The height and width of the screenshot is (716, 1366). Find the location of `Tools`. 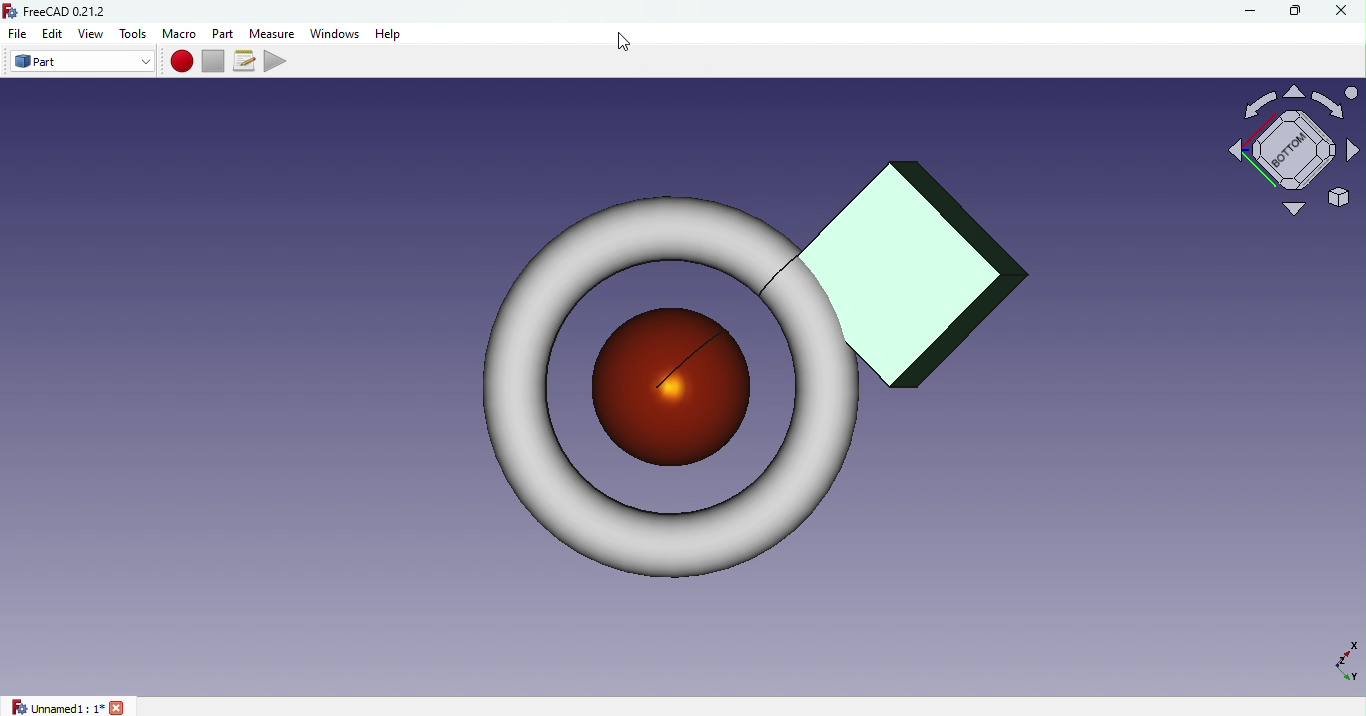

Tools is located at coordinates (134, 34).